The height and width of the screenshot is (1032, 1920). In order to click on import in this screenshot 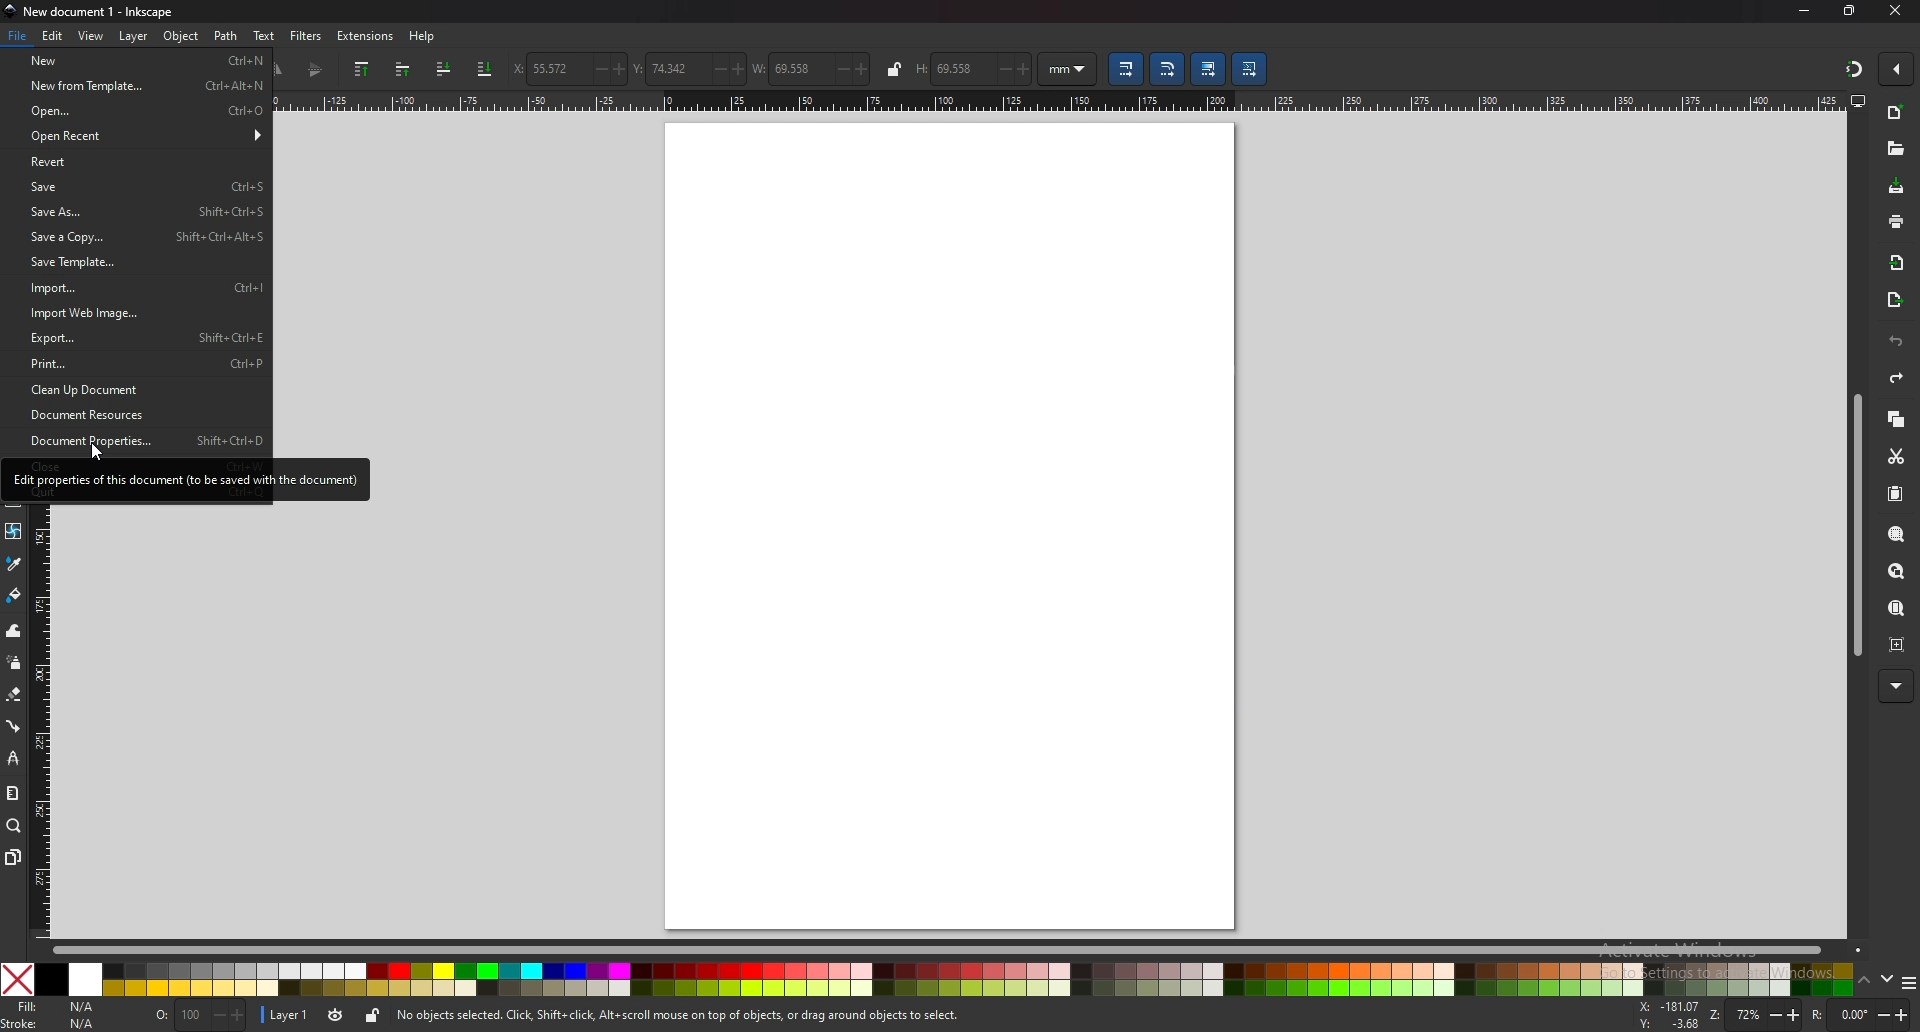, I will do `click(140, 290)`.